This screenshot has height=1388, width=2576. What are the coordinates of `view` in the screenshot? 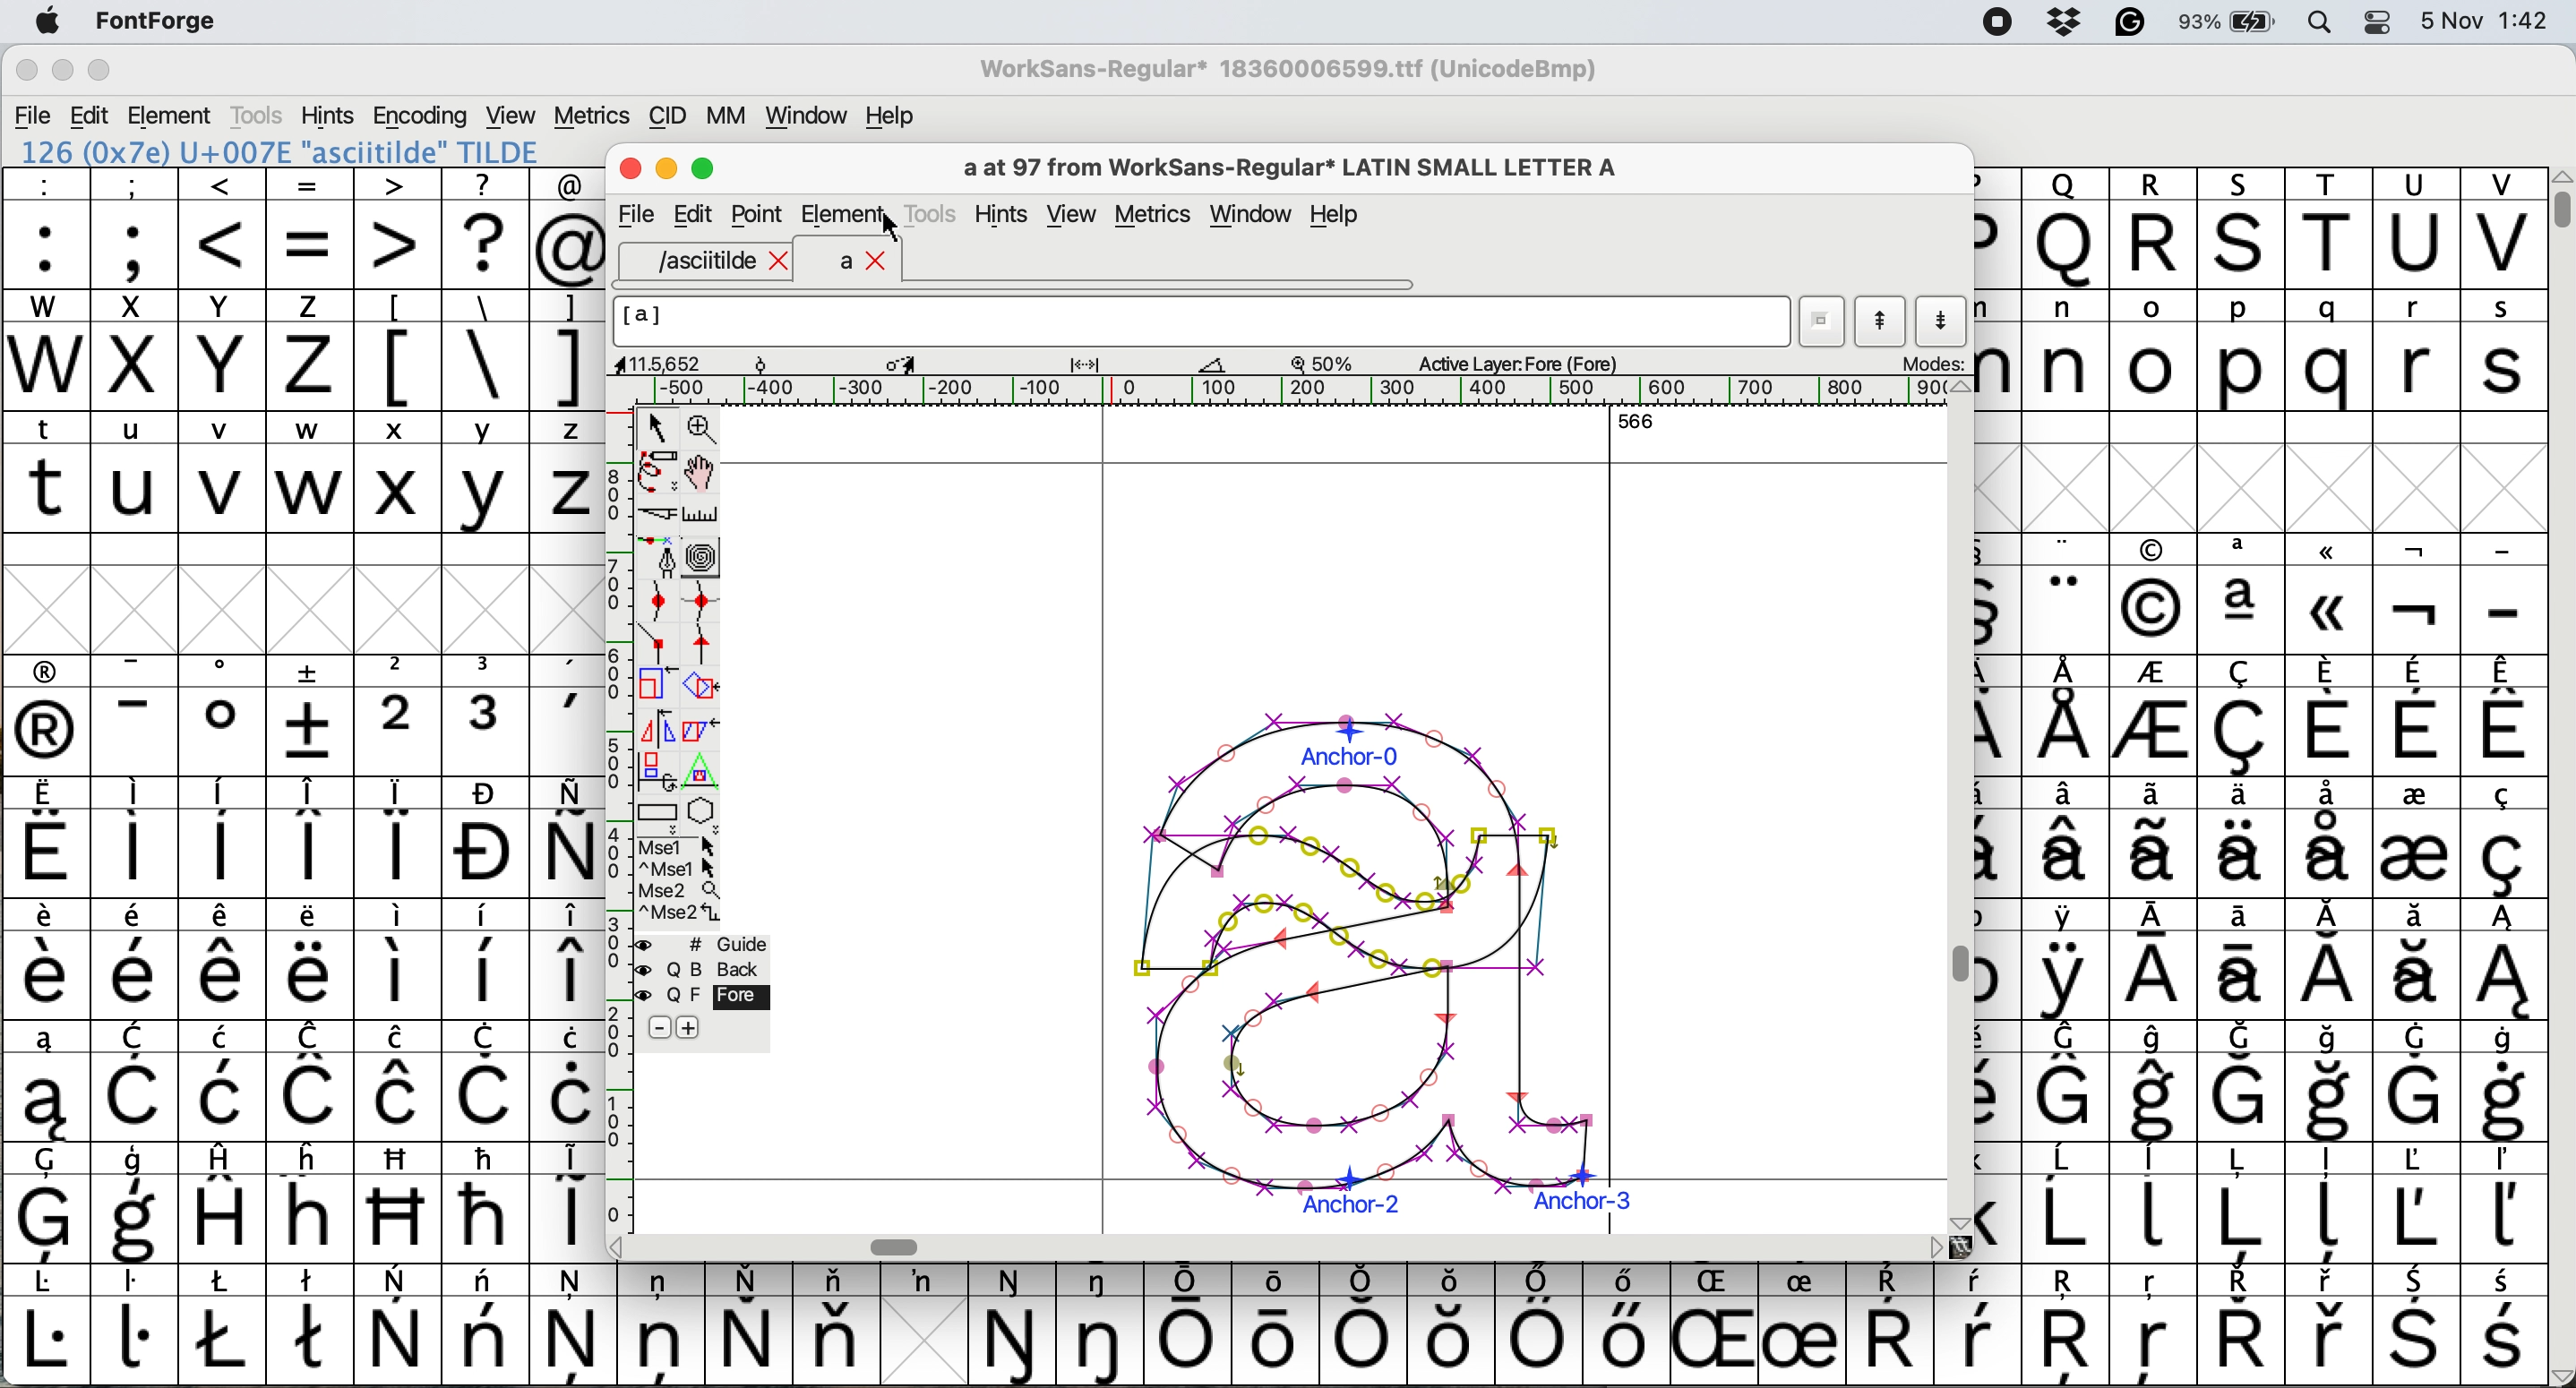 It's located at (1070, 215).